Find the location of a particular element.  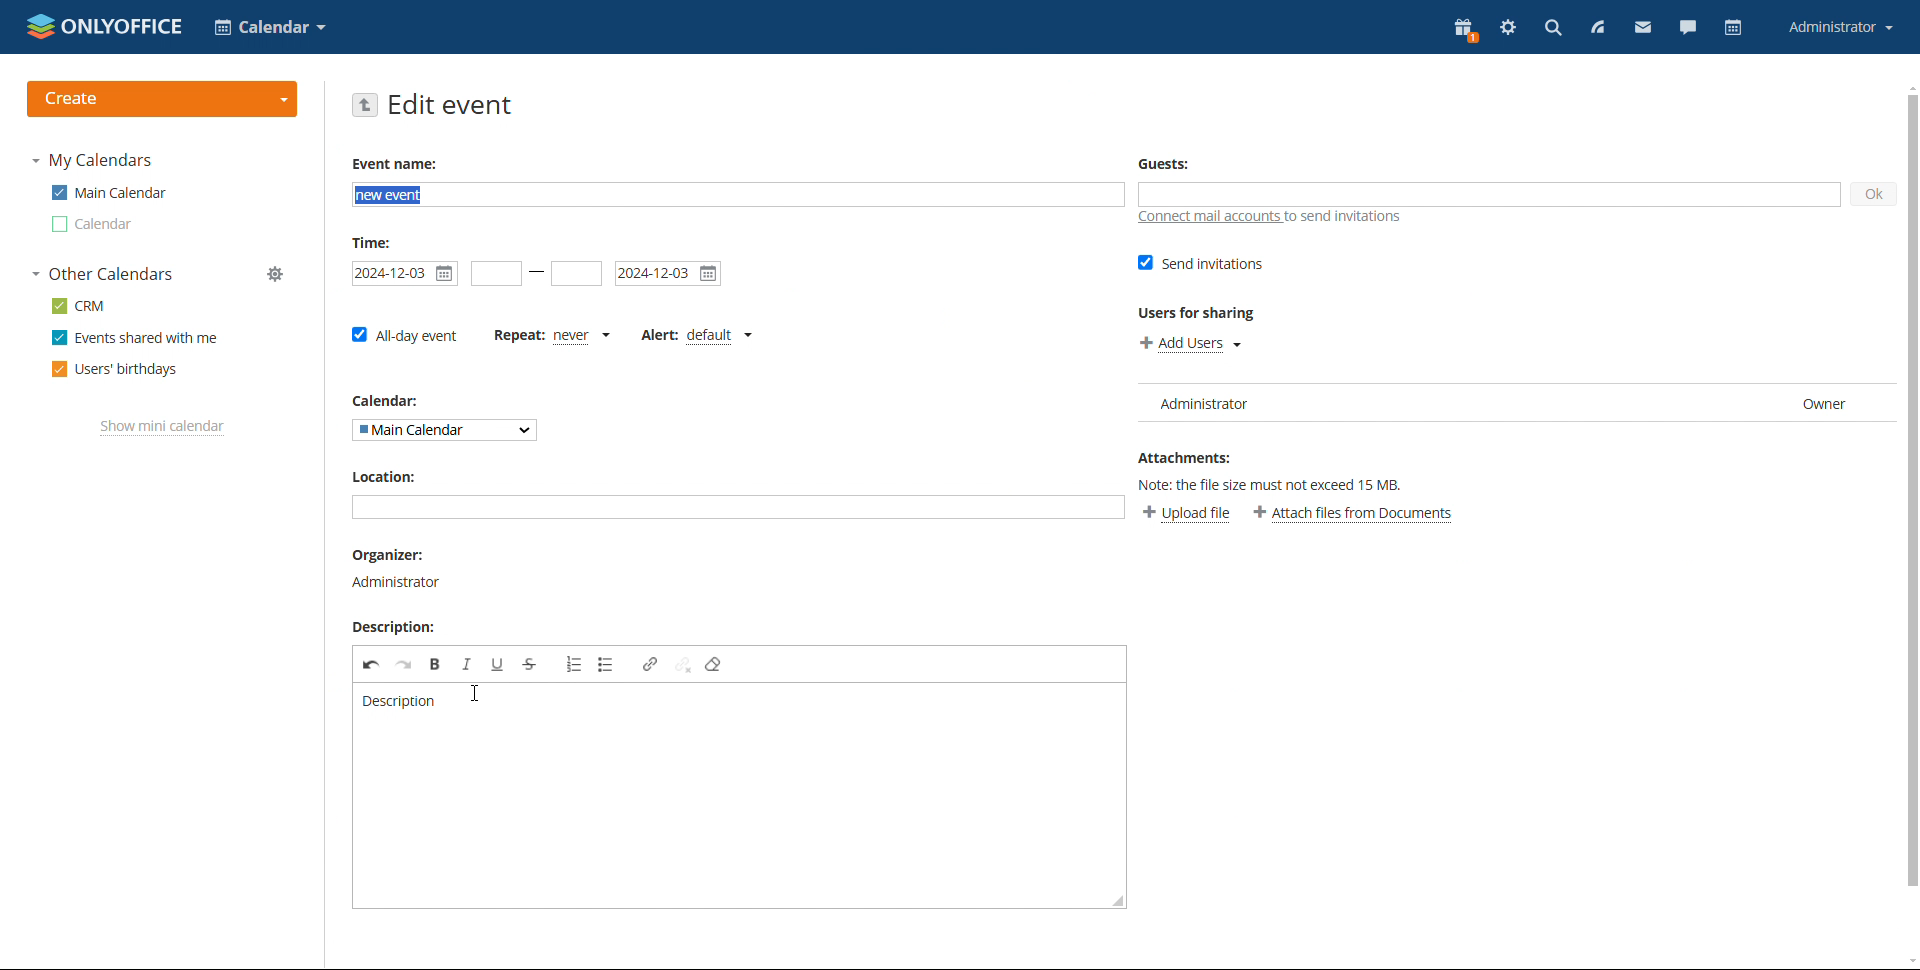

start date is located at coordinates (406, 273).